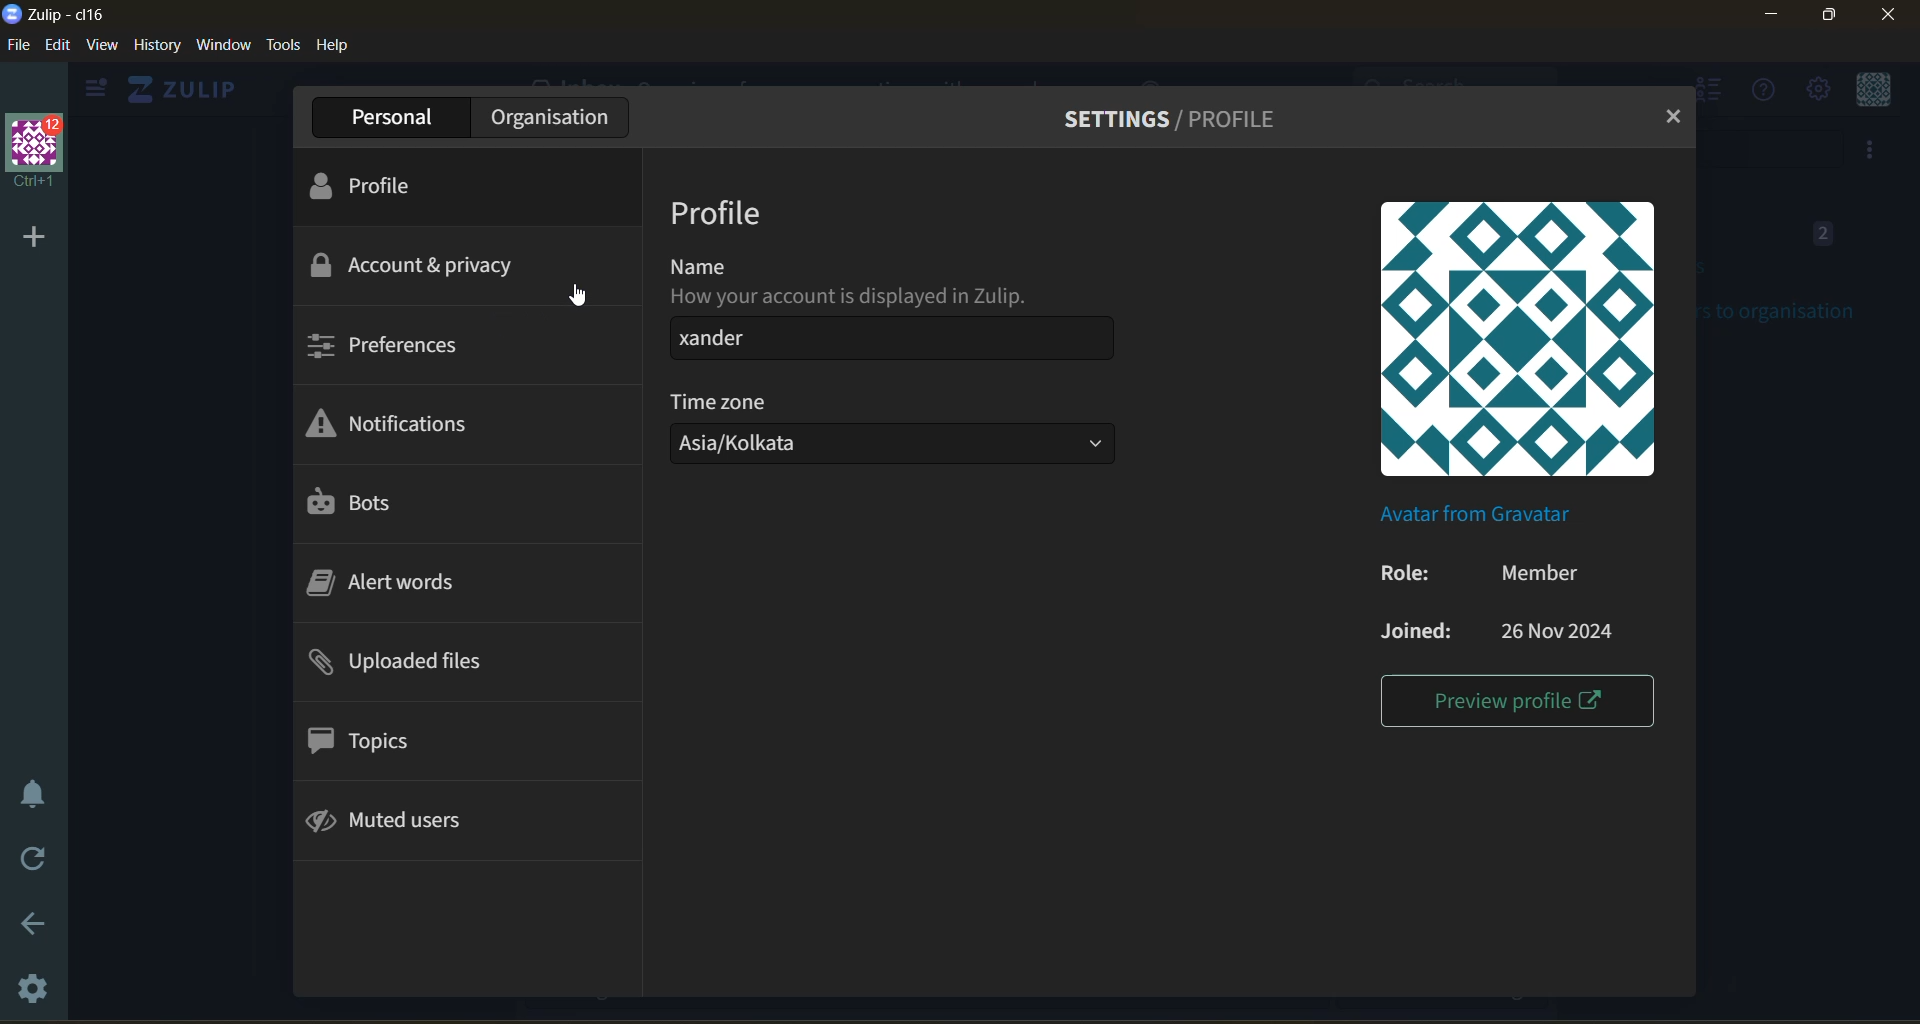  I want to click on view, so click(102, 48).